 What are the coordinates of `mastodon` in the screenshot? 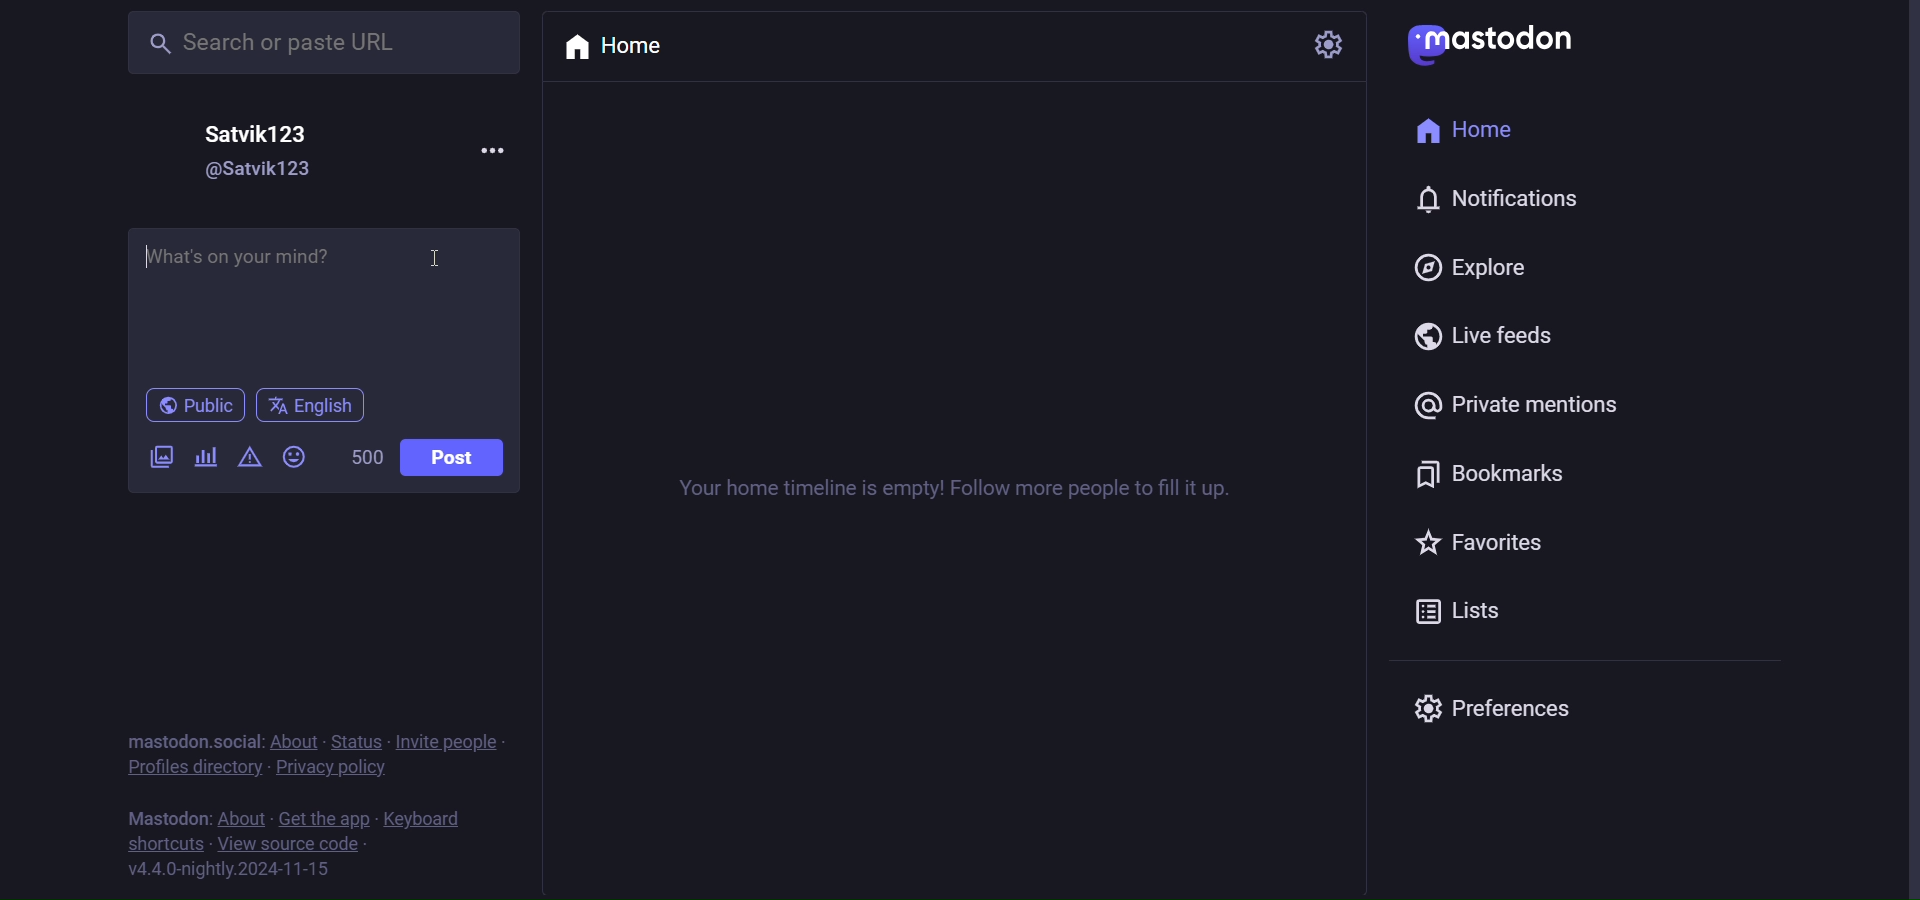 It's located at (1496, 40).